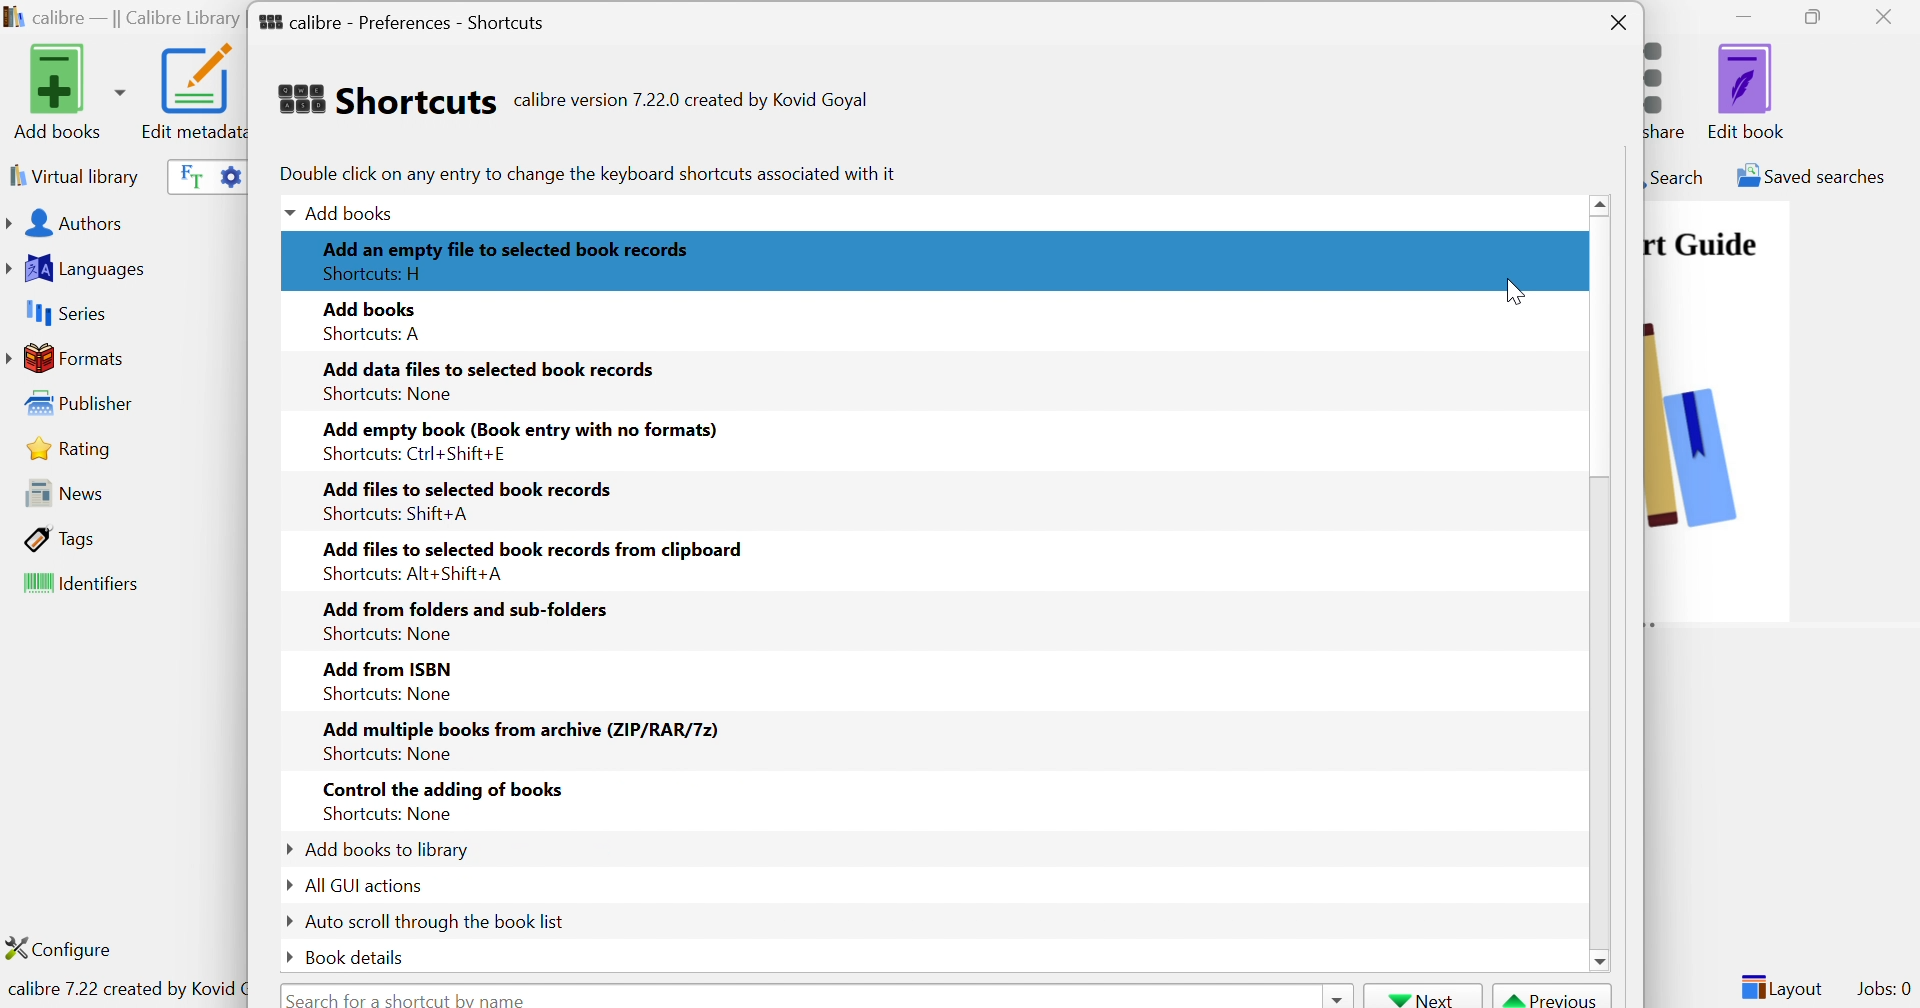 Image resolution: width=1920 pixels, height=1008 pixels. Describe the element at coordinates (385, 634) in the screenshot. I see `Shortcuts: None` at that location.